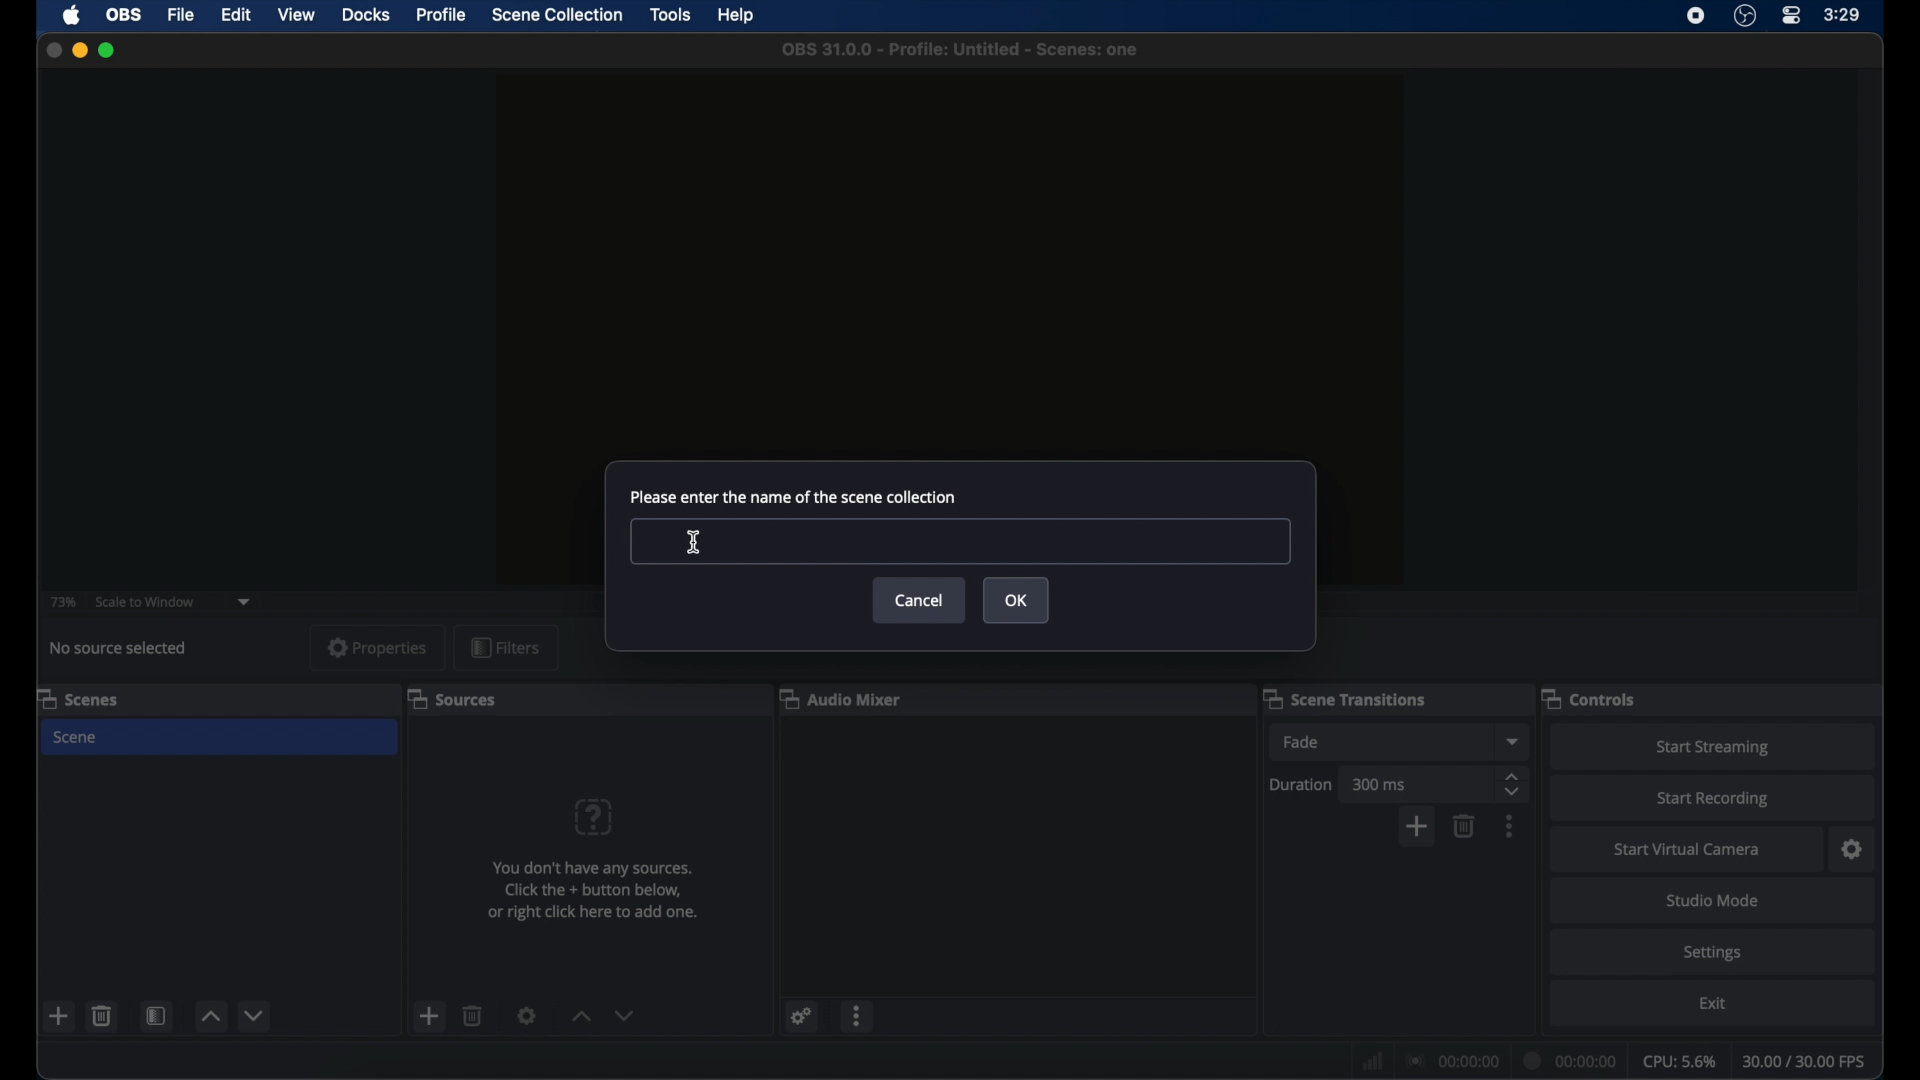 This screenshot has width=1920, height=1080. What do you see at coordinates (256, 1015) in the screenshot?
I see `decrement` at bounding box center [256, 1015].